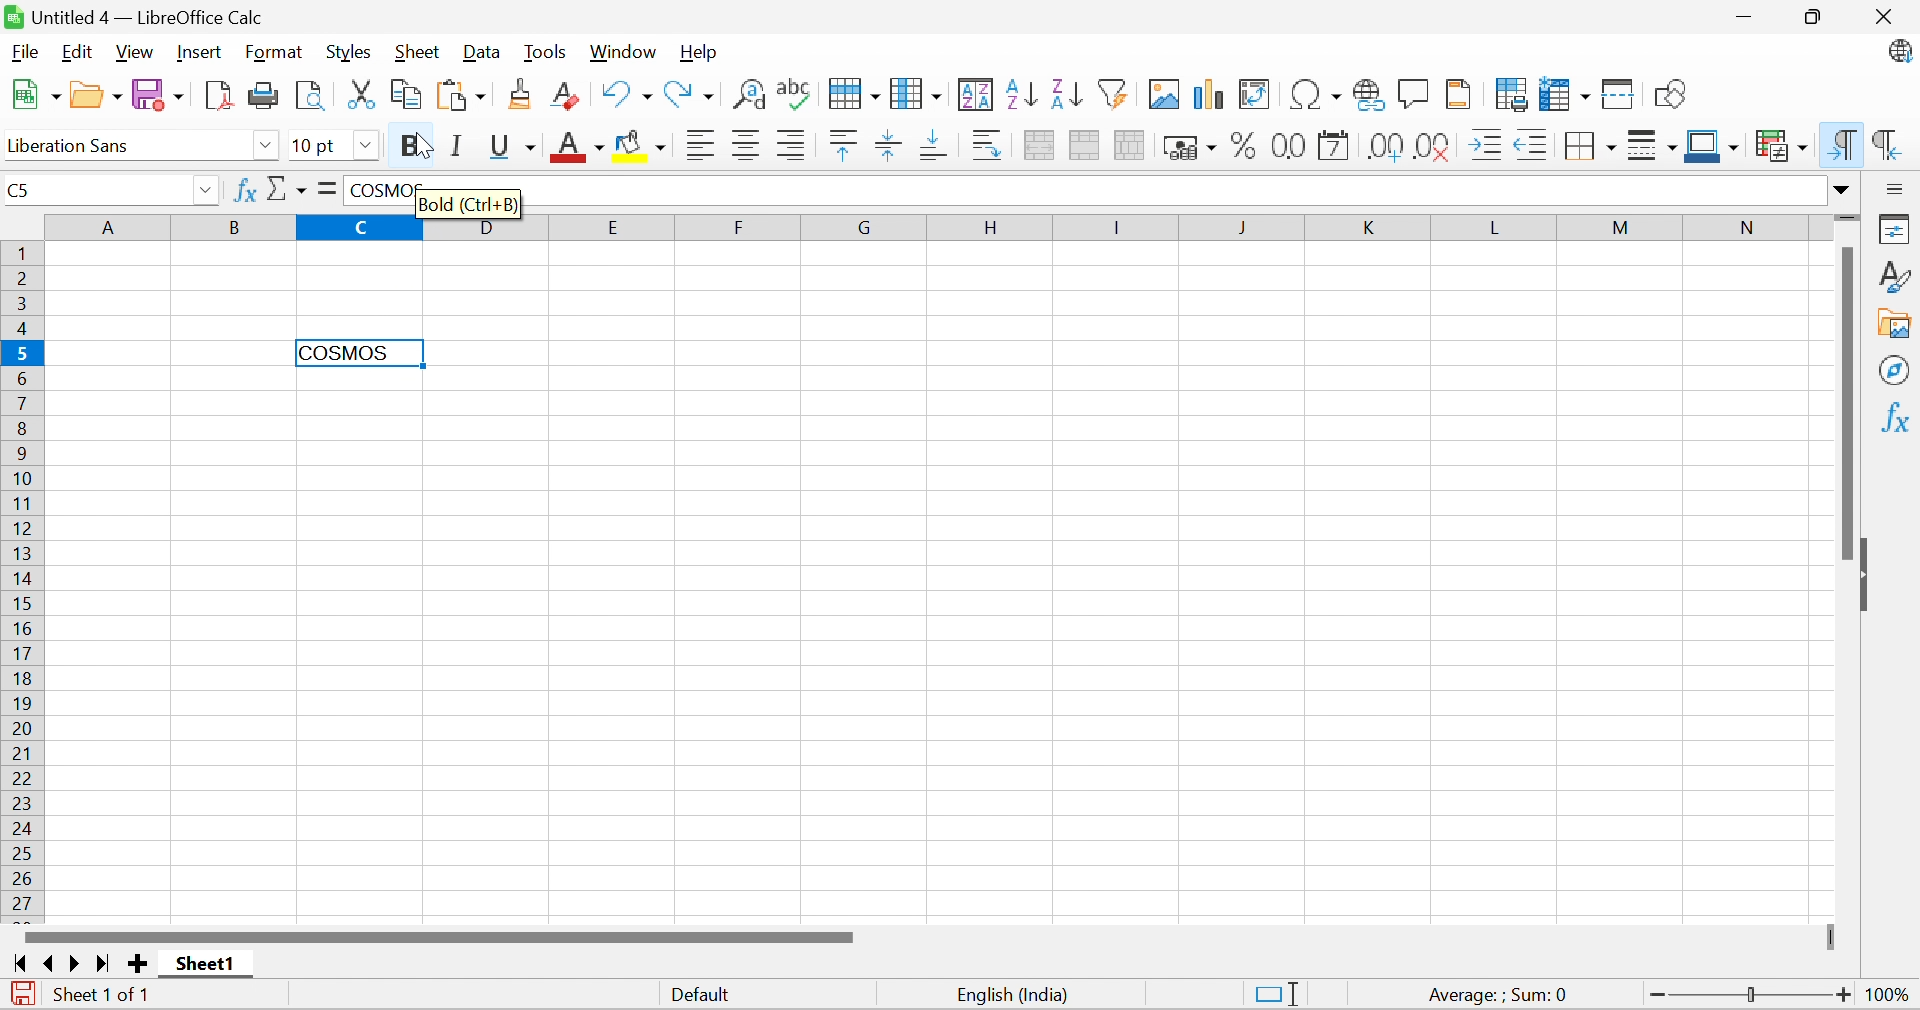 The width and height of the screenshot is (1920, 1010). What do you see at coordinates (1486, 146) in the screenshot?
I see `Increase Indent` at bounding box center [1486, 146].